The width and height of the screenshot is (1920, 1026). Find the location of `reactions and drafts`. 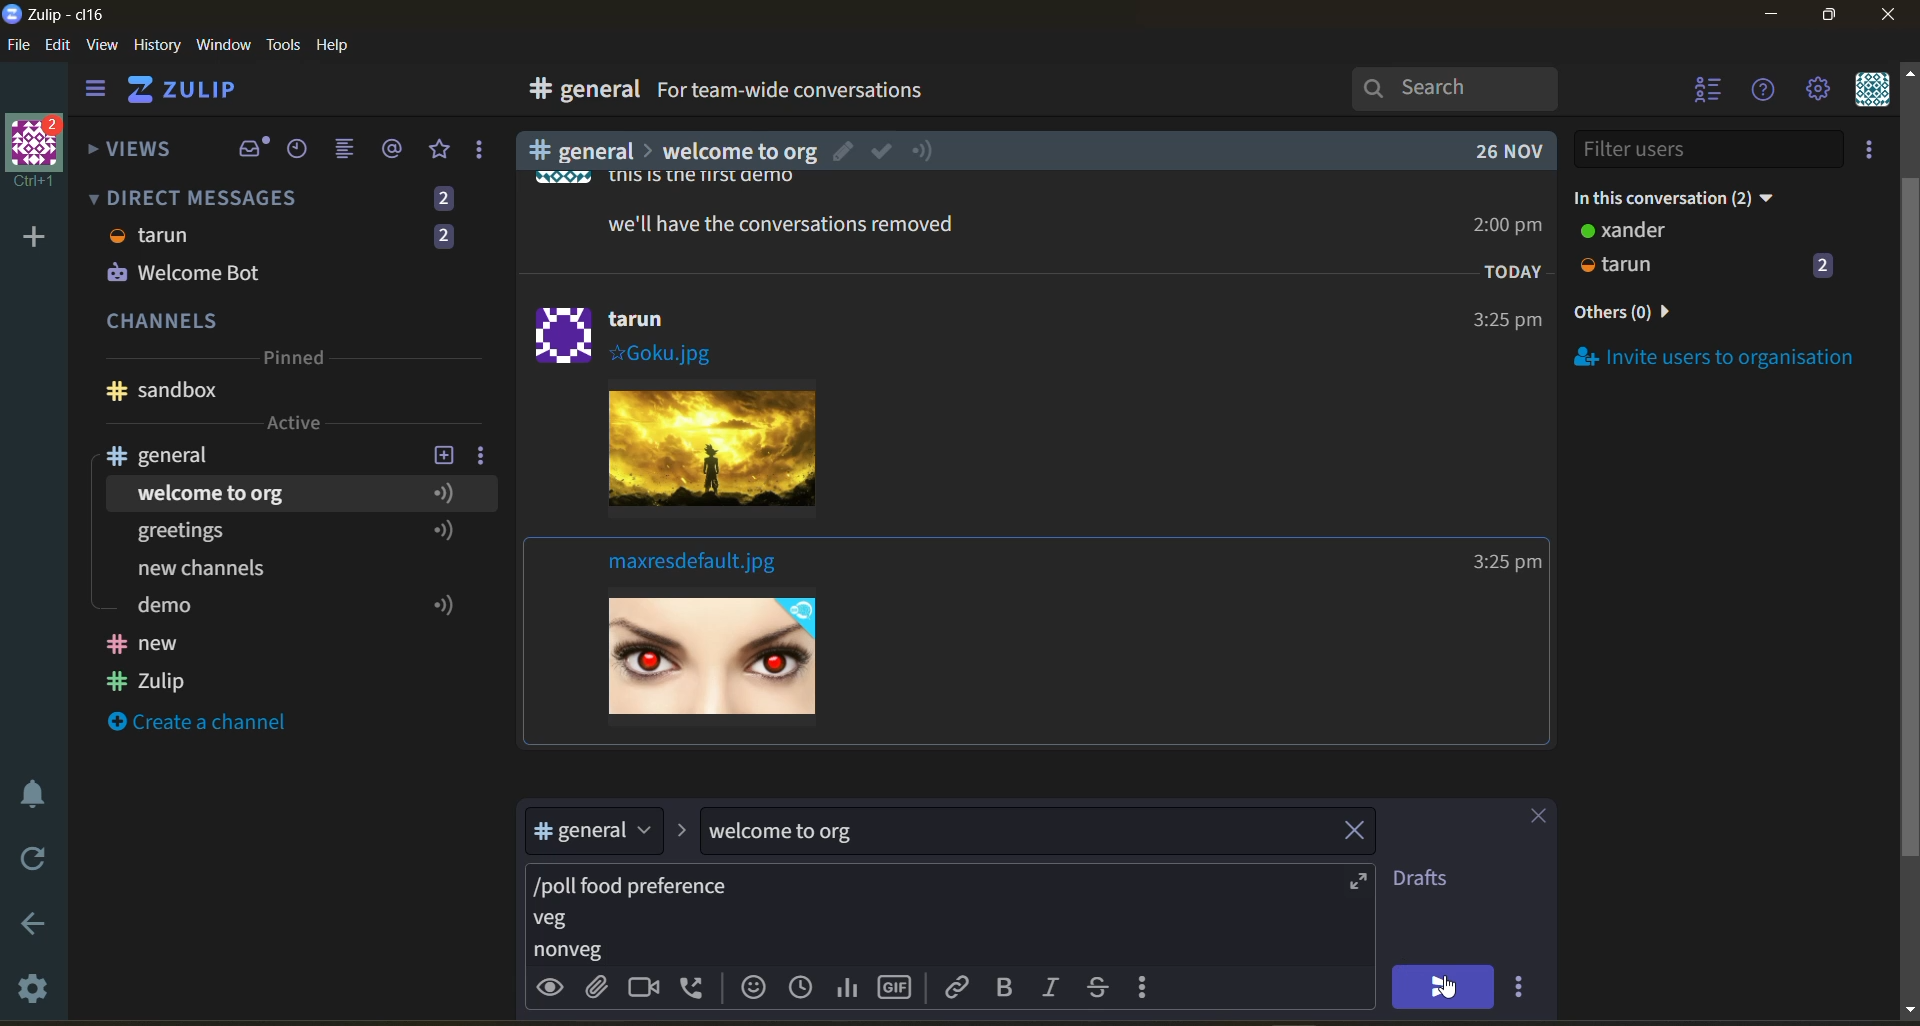

reactions and drafts is located at coordinates (487, 154).